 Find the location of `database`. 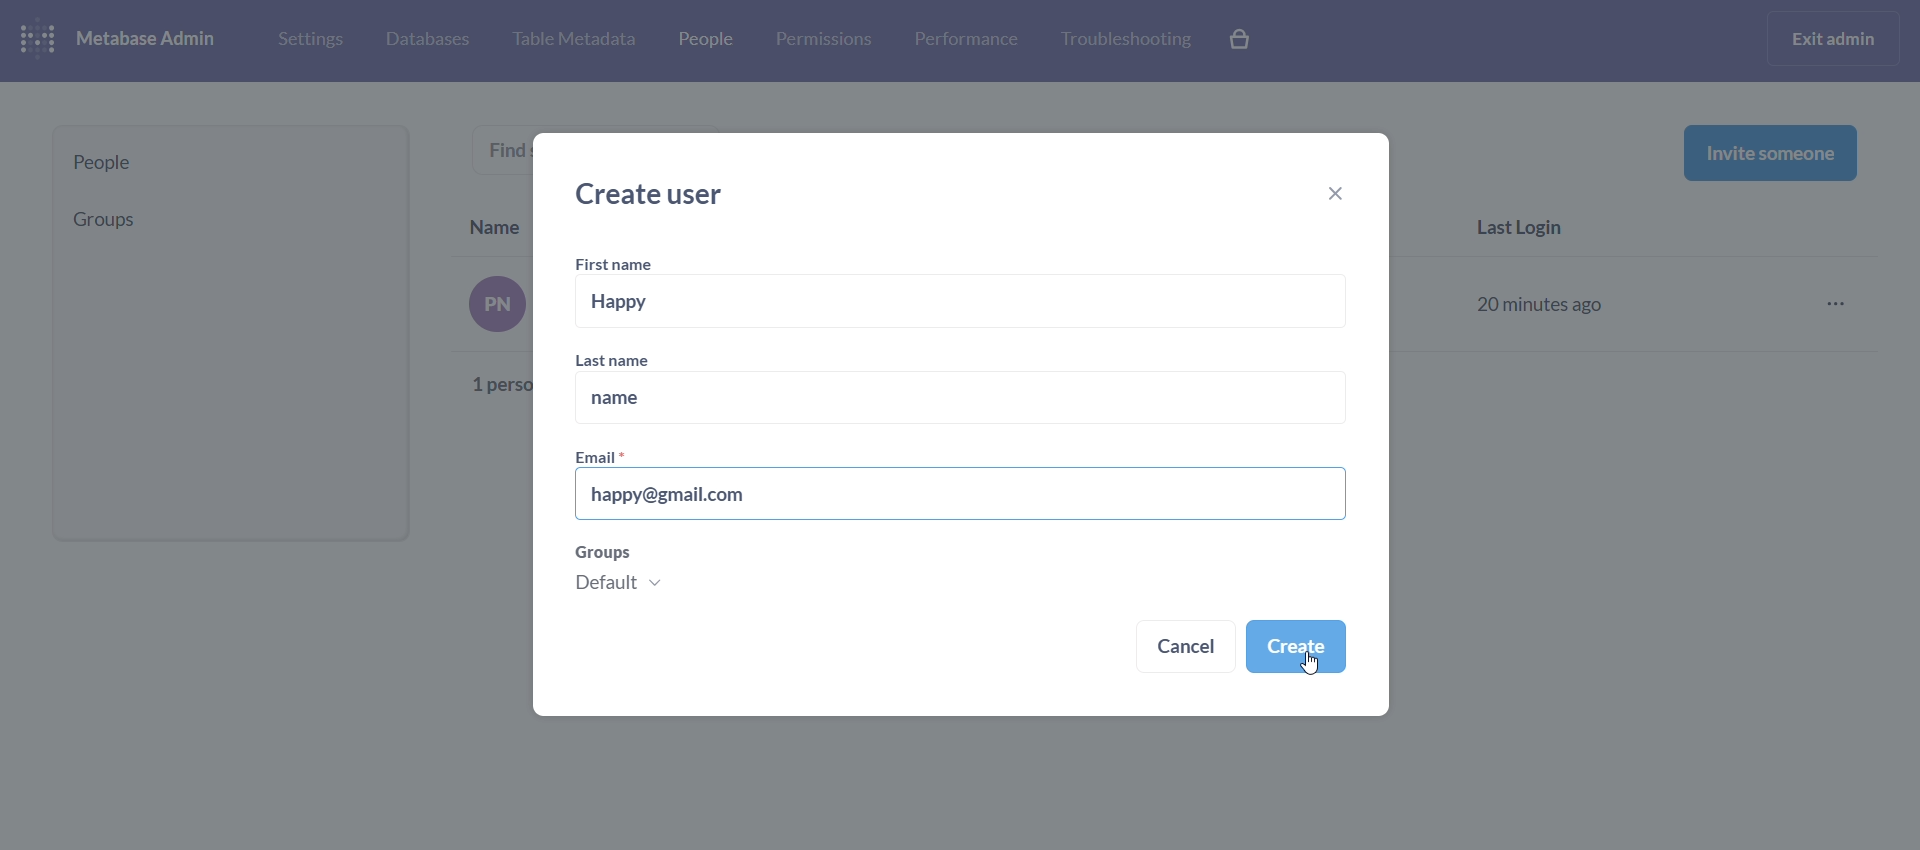

database is located at coordinates (424, 41).